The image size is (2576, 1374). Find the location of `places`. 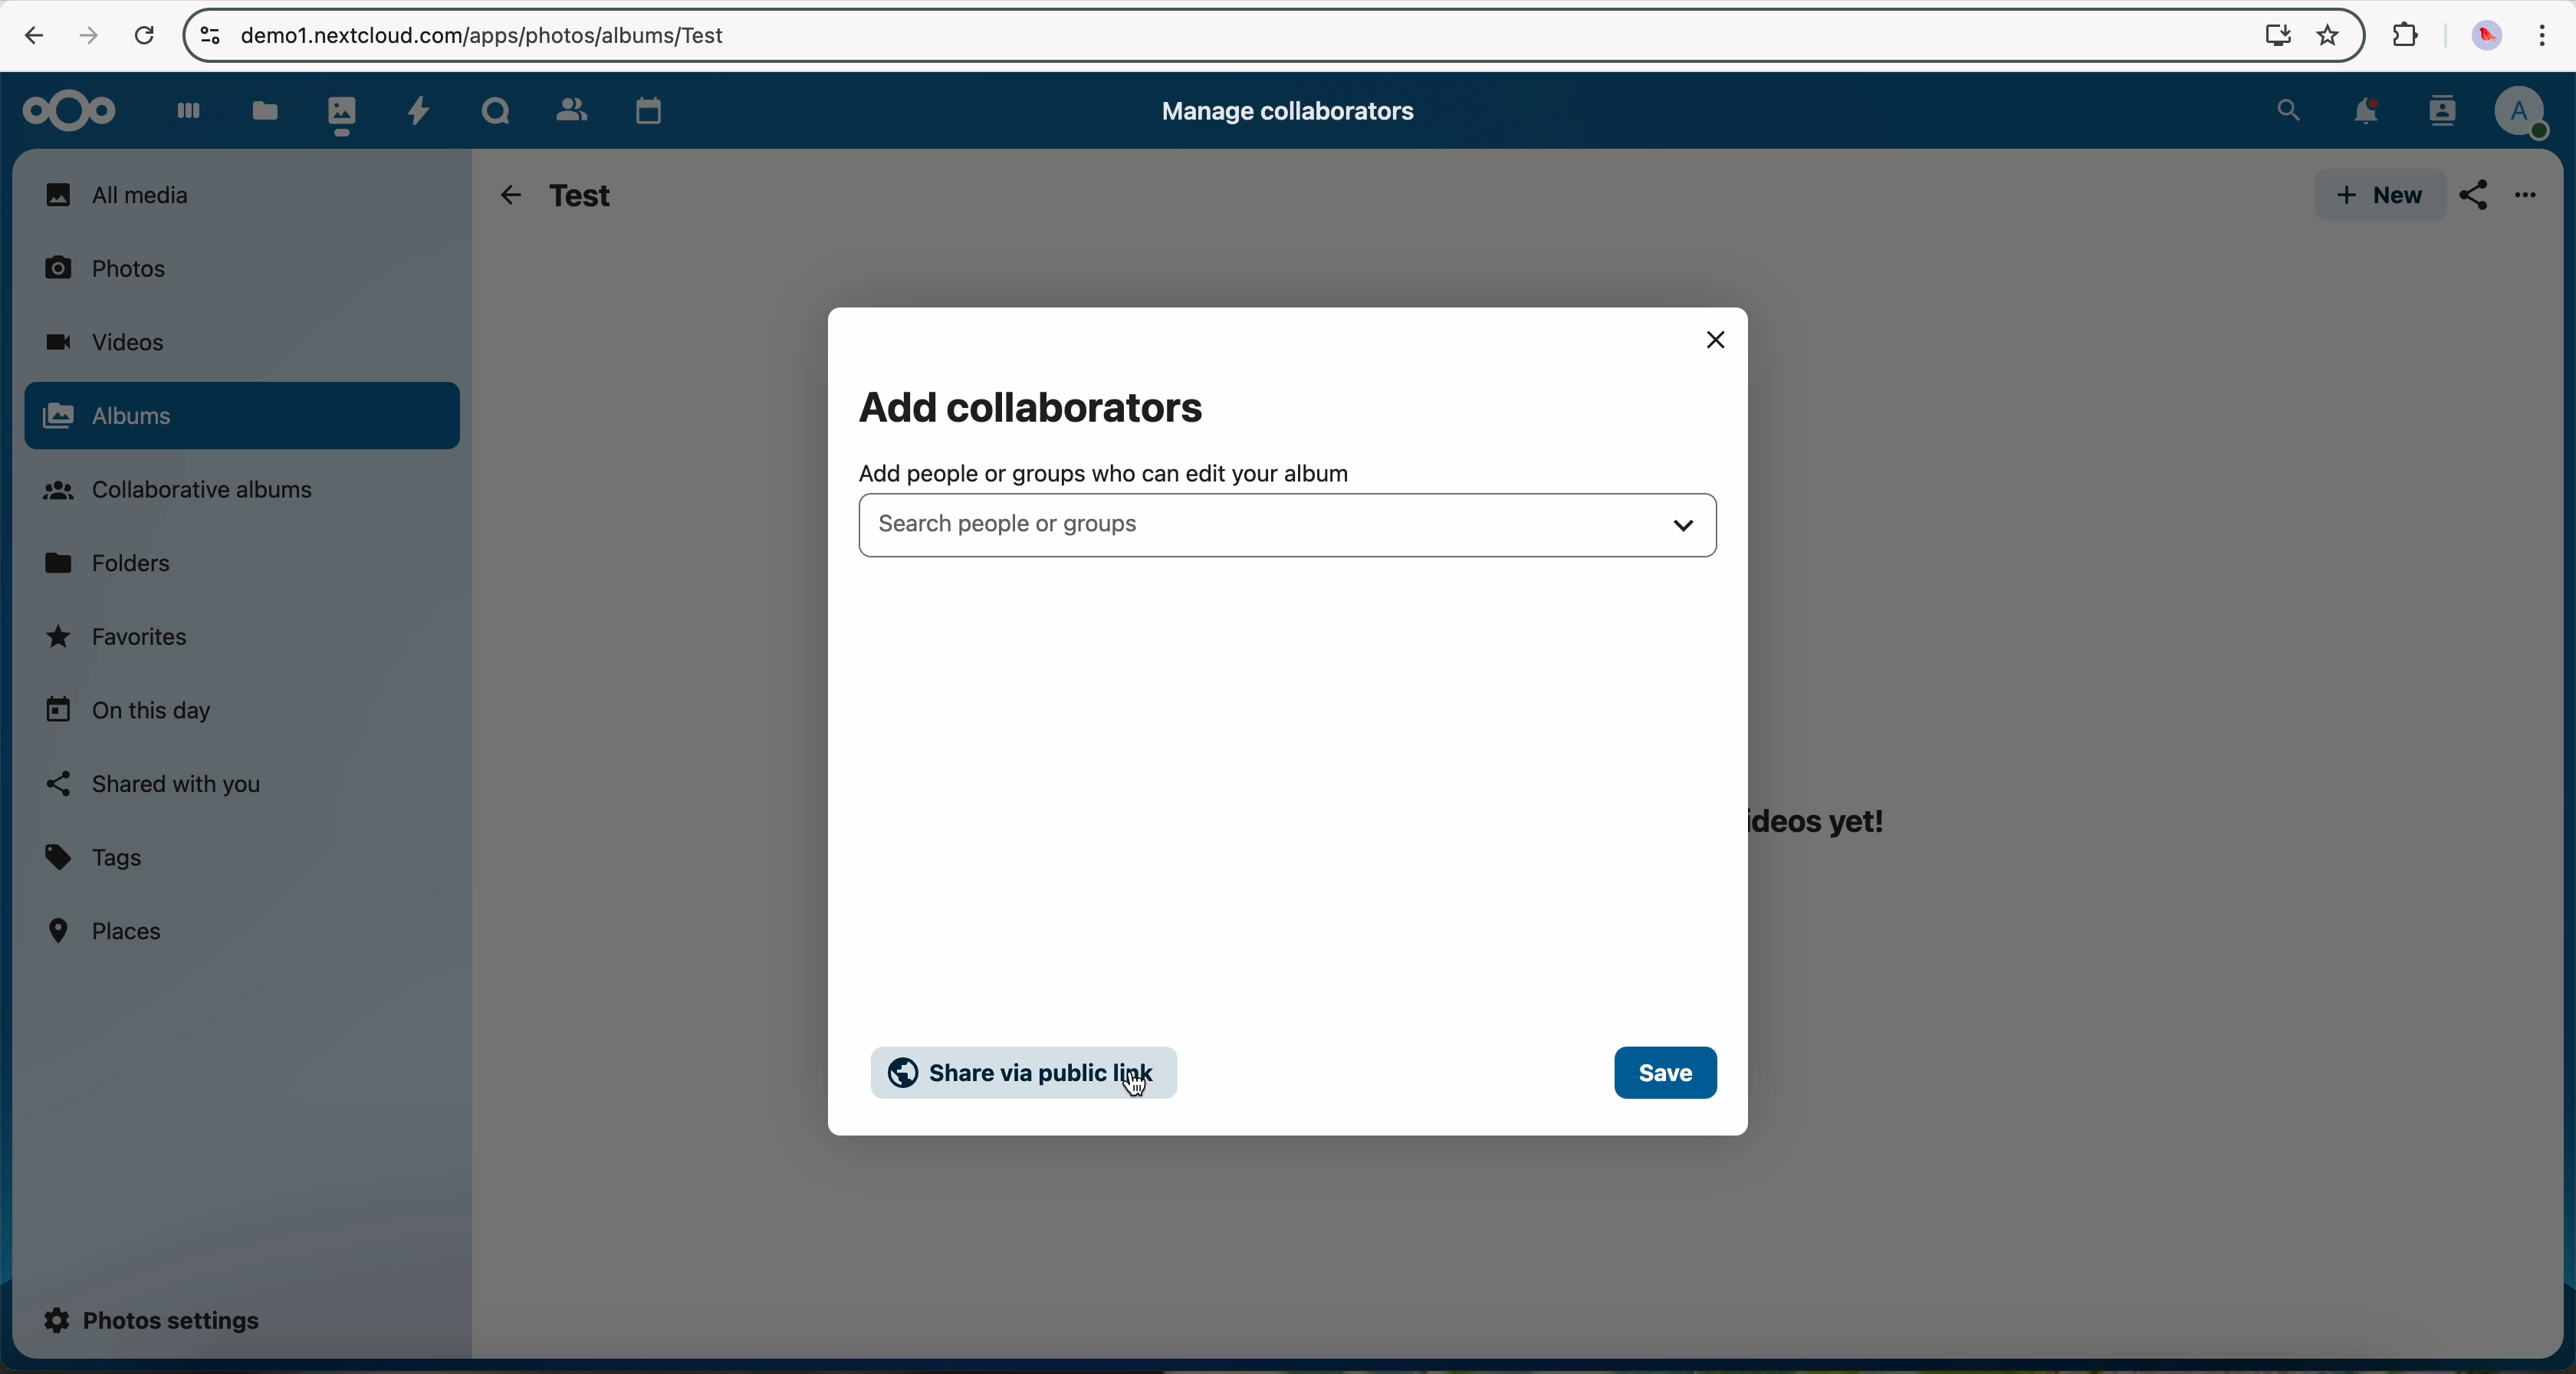

places is located at coordinates (109, 930).